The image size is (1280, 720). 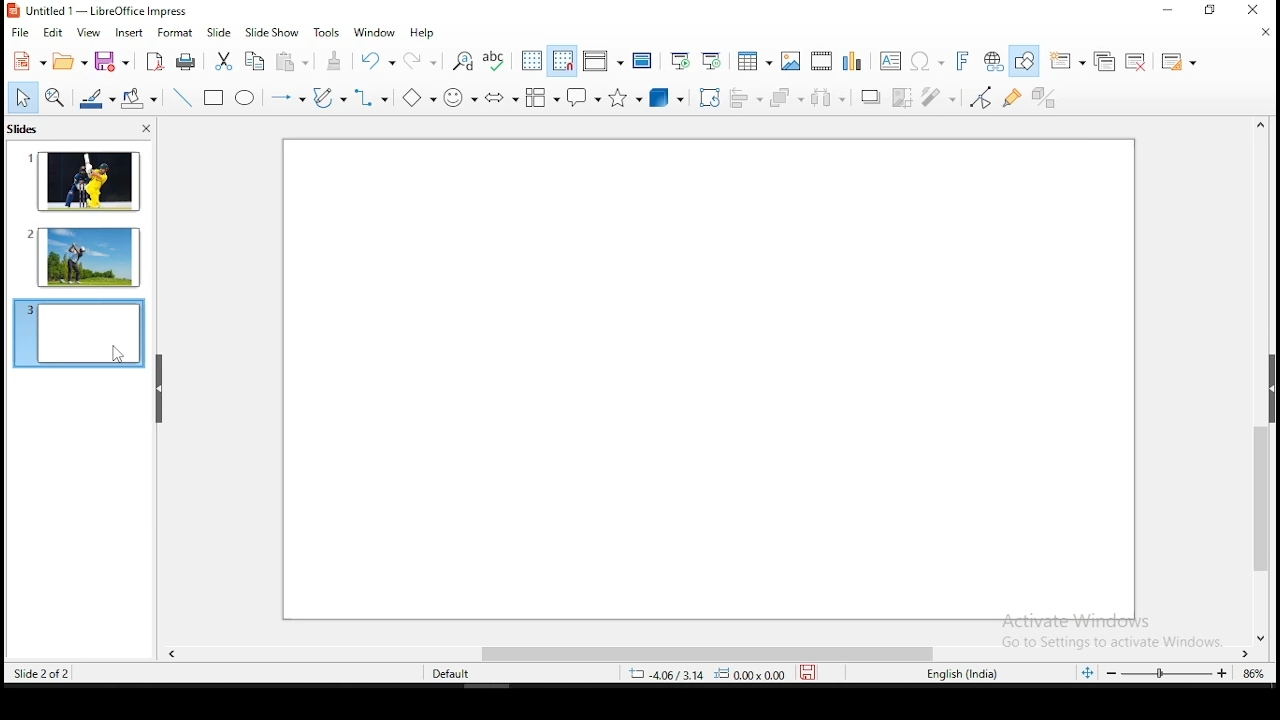 I want to click on Untitled | — LibreUihice Impress, so click(x=109, y=11).